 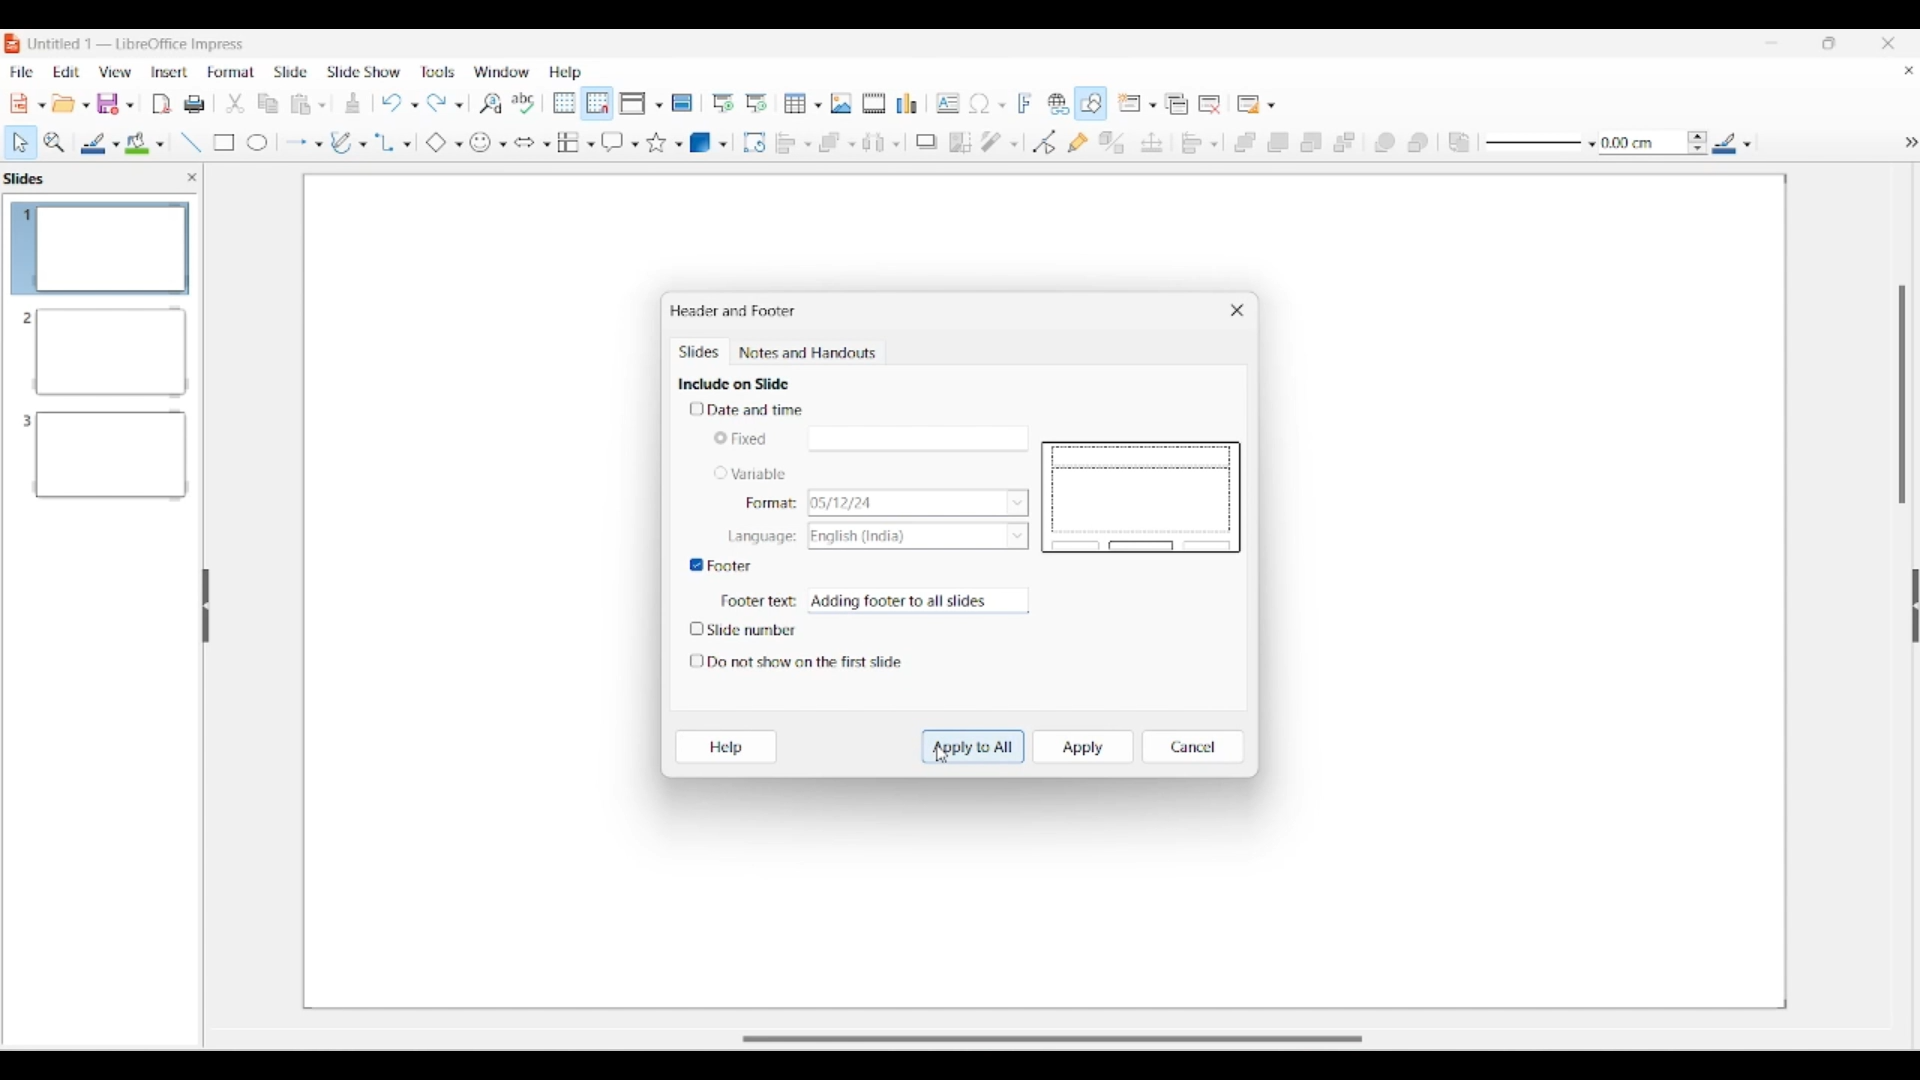 What do you see at coordinates (1344, 142) in the screenshot?
I see `Send to back` at bounding box center [1344, 142].